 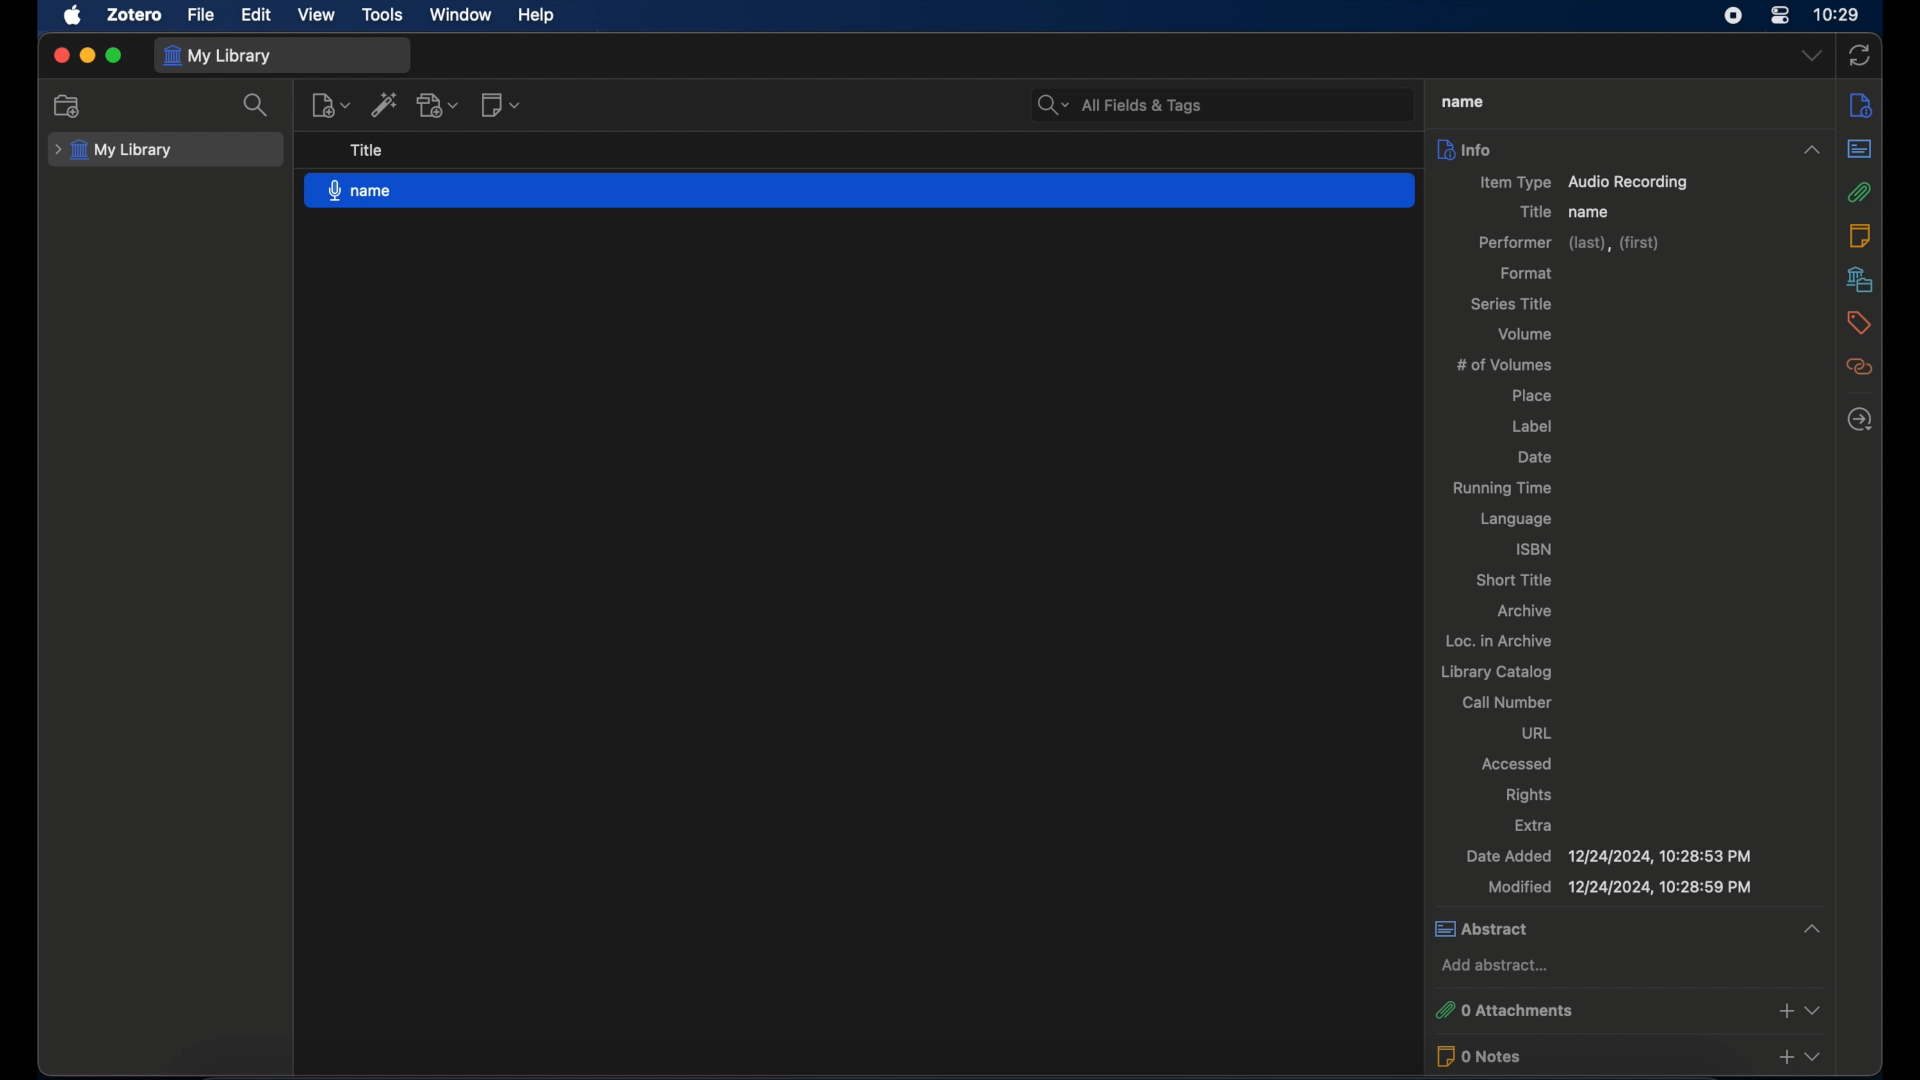 I want to click on loc. in archive, so click(x=1500, y=641).